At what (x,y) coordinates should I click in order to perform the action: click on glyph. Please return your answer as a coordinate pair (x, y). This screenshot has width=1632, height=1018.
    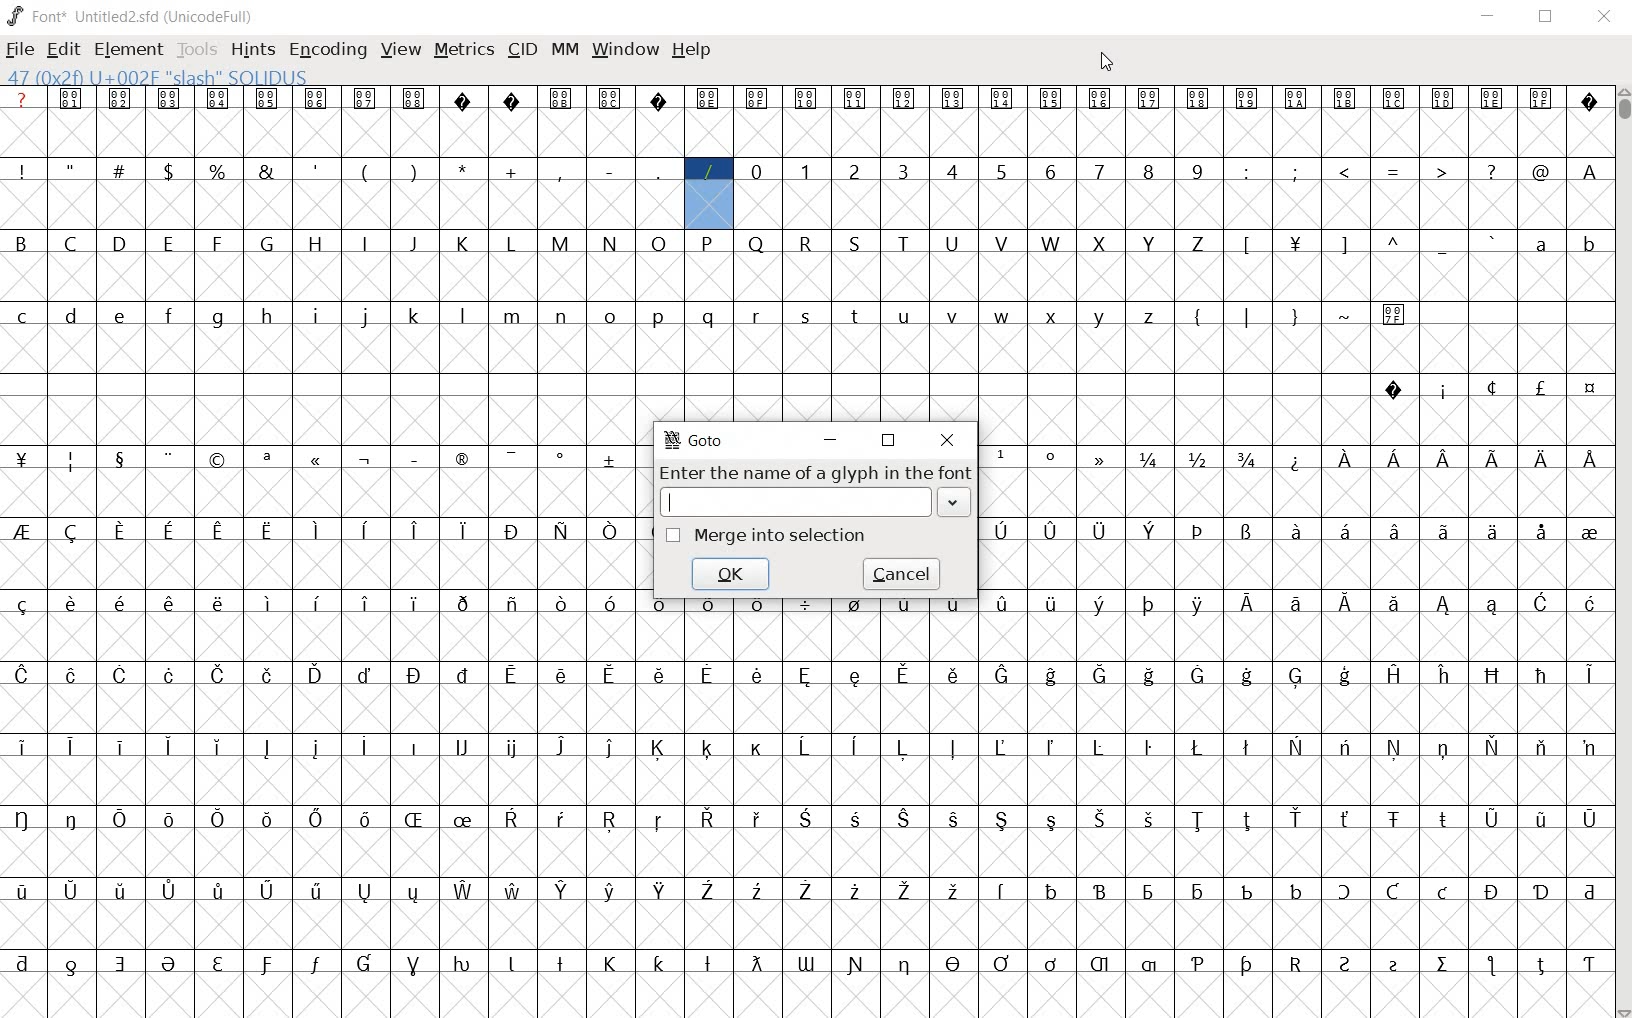
    Looking at the image, I should click on (1541, 893).